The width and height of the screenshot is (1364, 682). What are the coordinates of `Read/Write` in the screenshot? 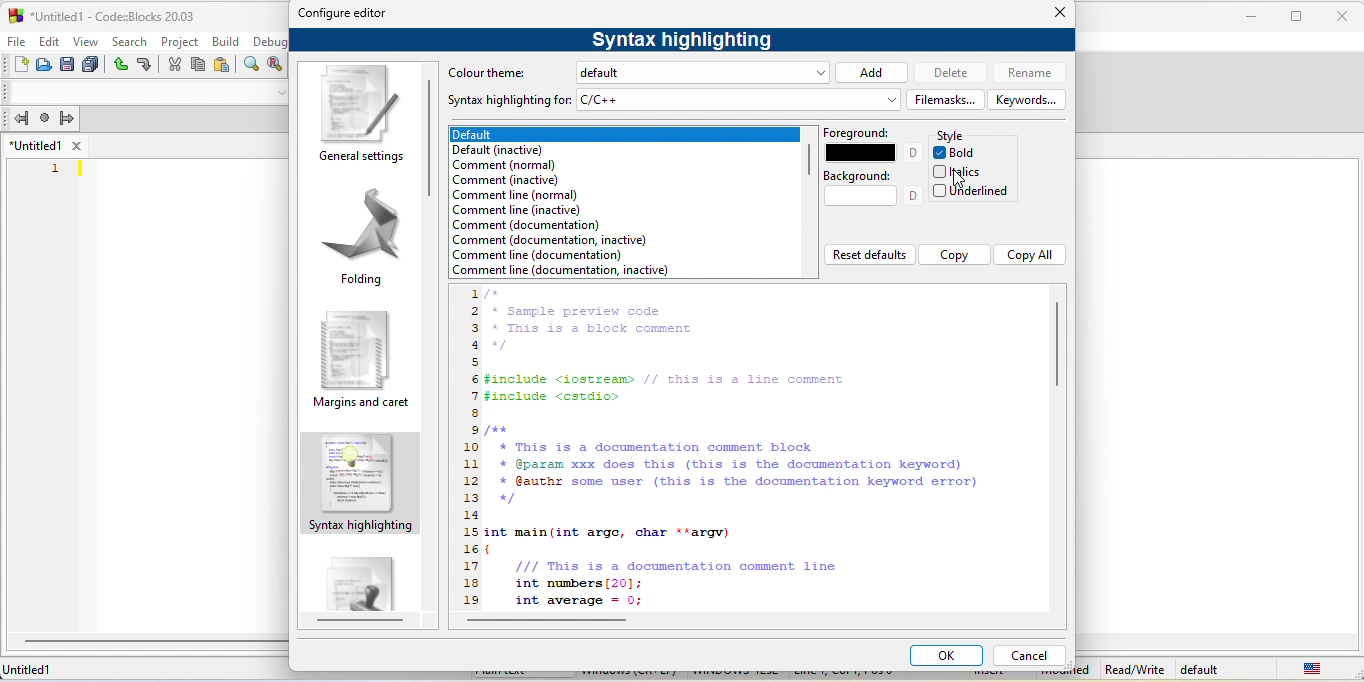 It's located at (1134, 669).